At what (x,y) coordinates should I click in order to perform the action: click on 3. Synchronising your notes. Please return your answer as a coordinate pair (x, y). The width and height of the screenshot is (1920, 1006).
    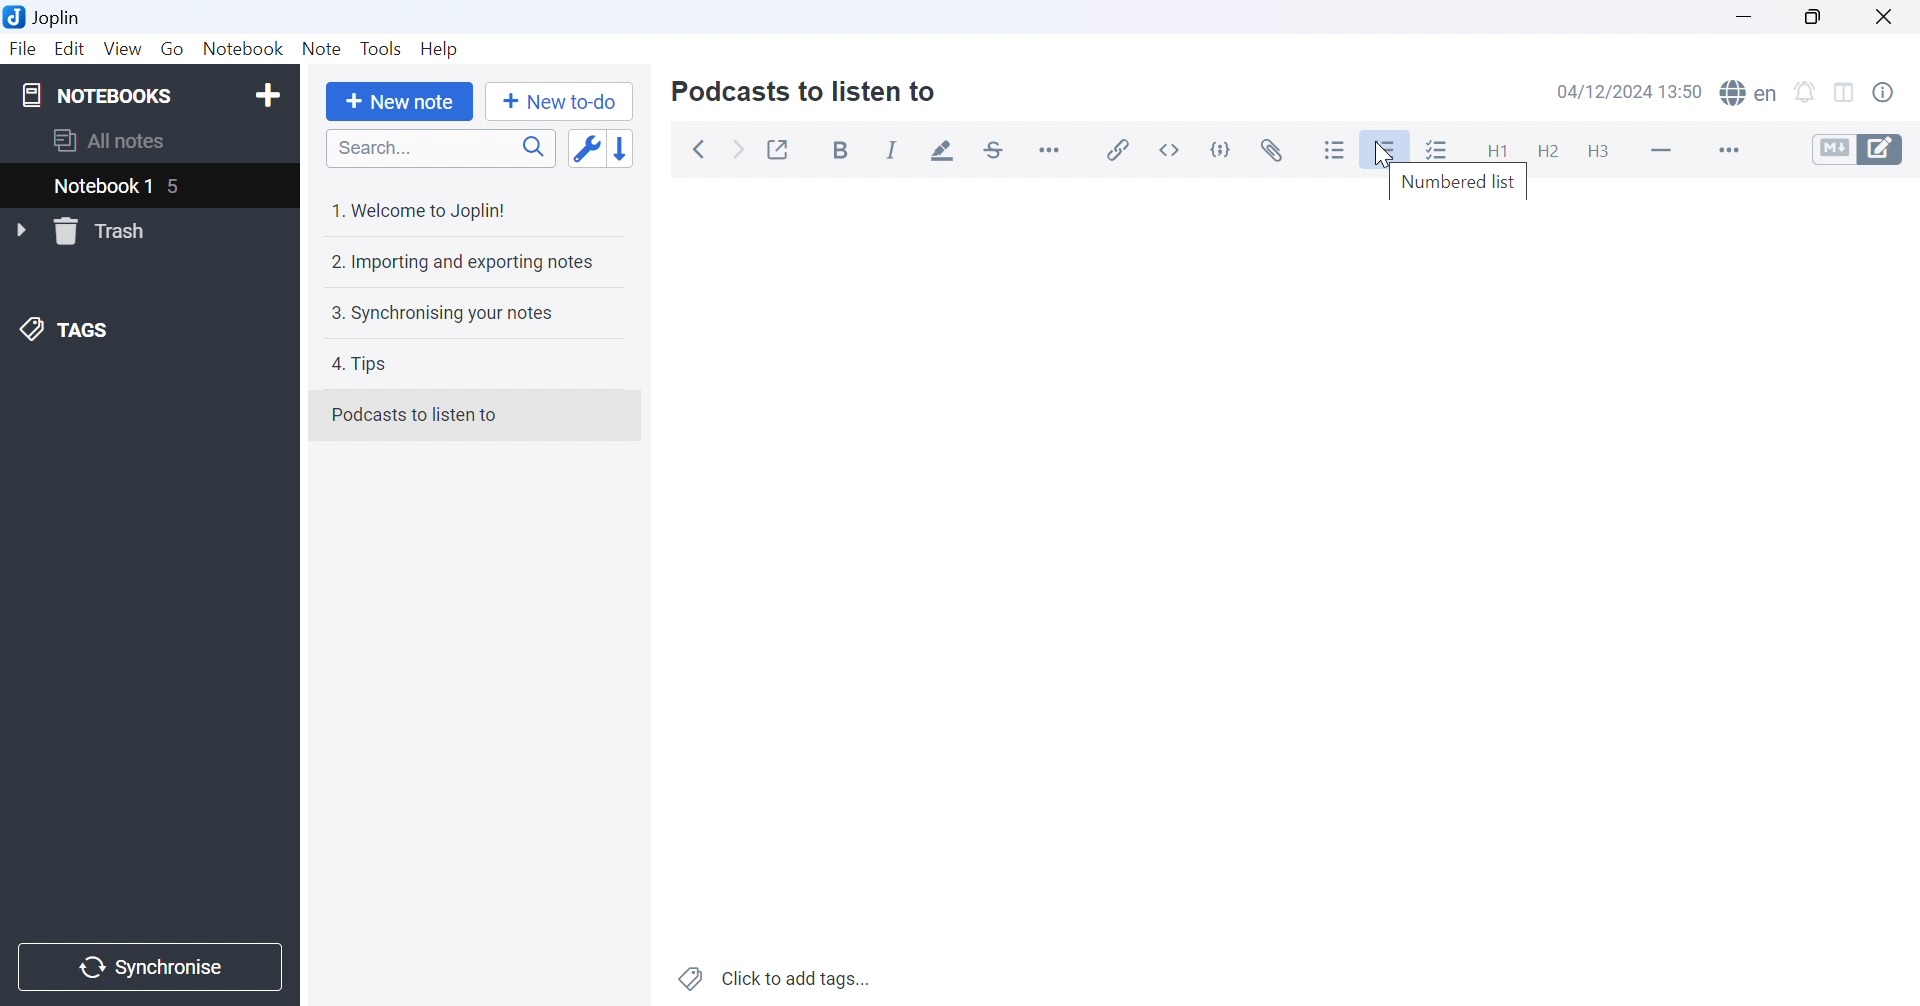
    Looking at the image, I should click on (442, 316).